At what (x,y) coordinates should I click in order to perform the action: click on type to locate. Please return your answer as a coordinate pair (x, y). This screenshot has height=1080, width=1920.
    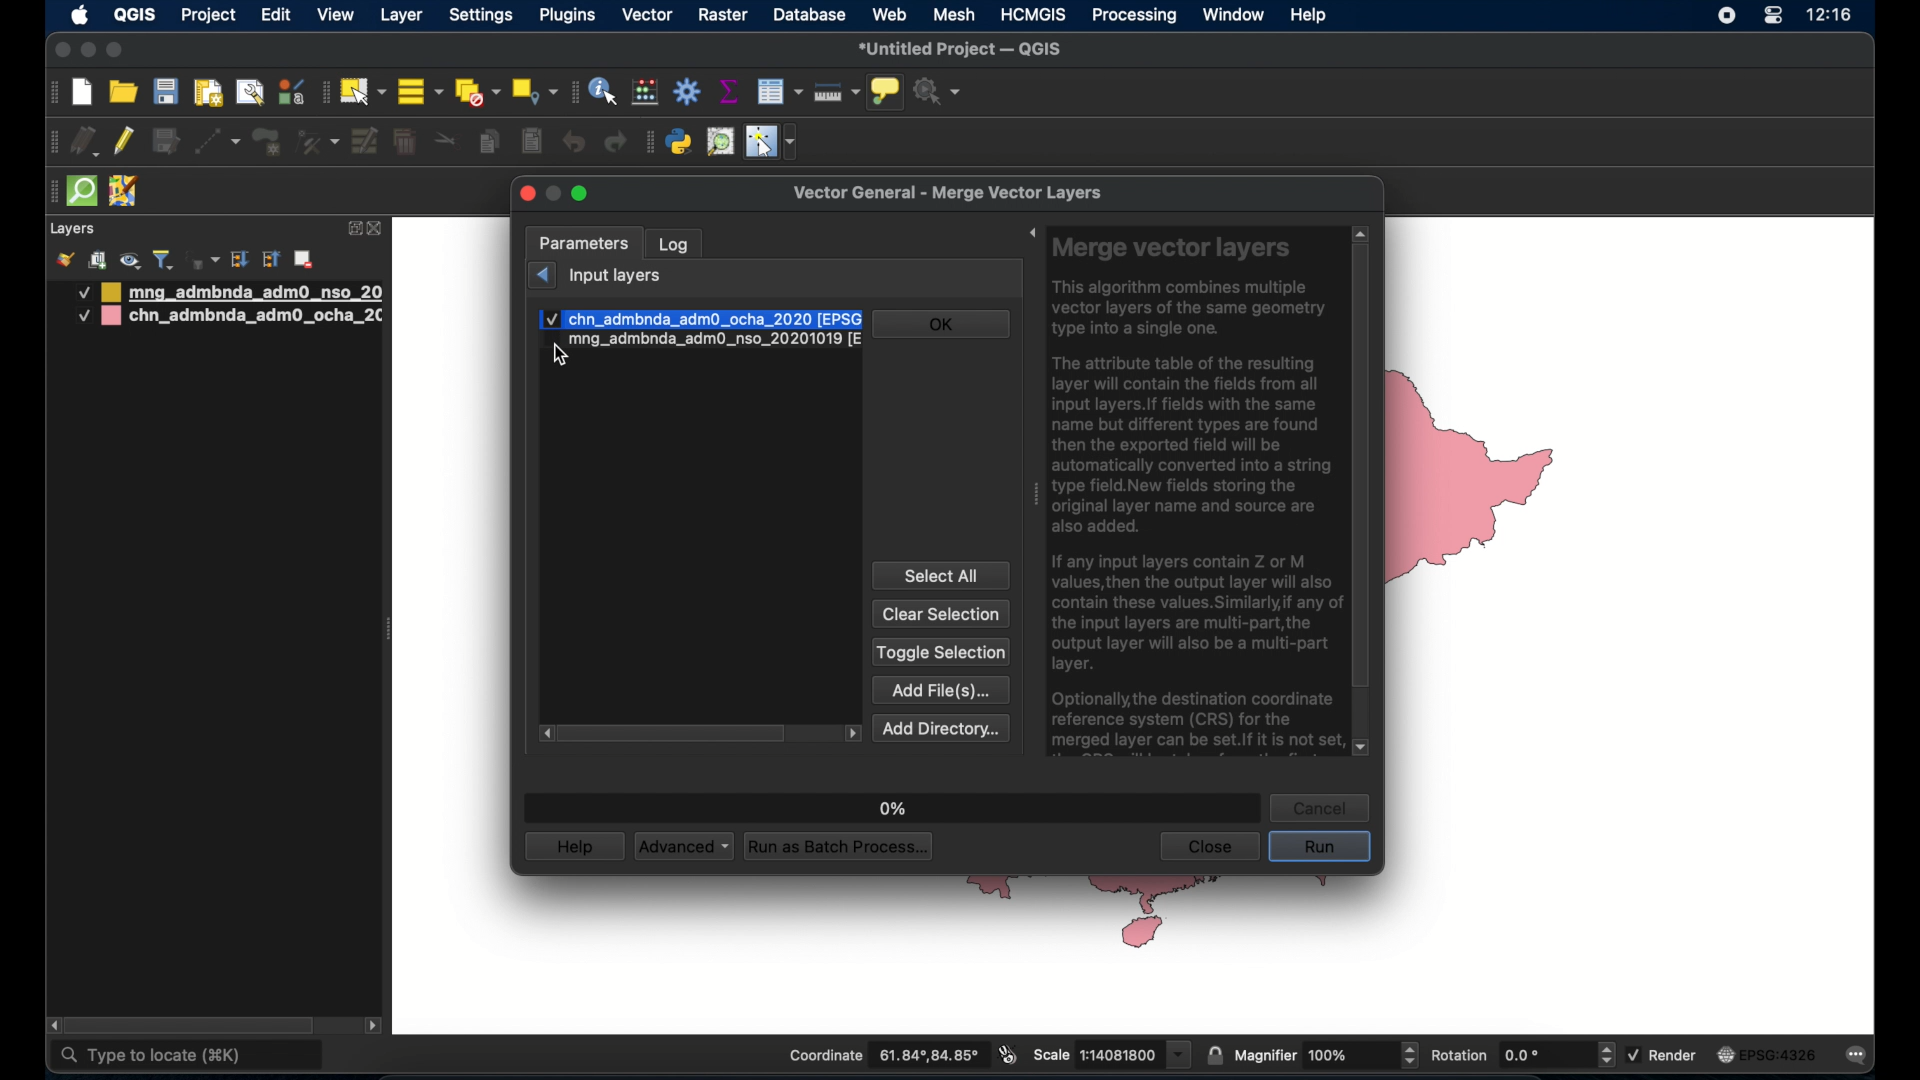
    Looking at the image, I should click on (188, 1057).